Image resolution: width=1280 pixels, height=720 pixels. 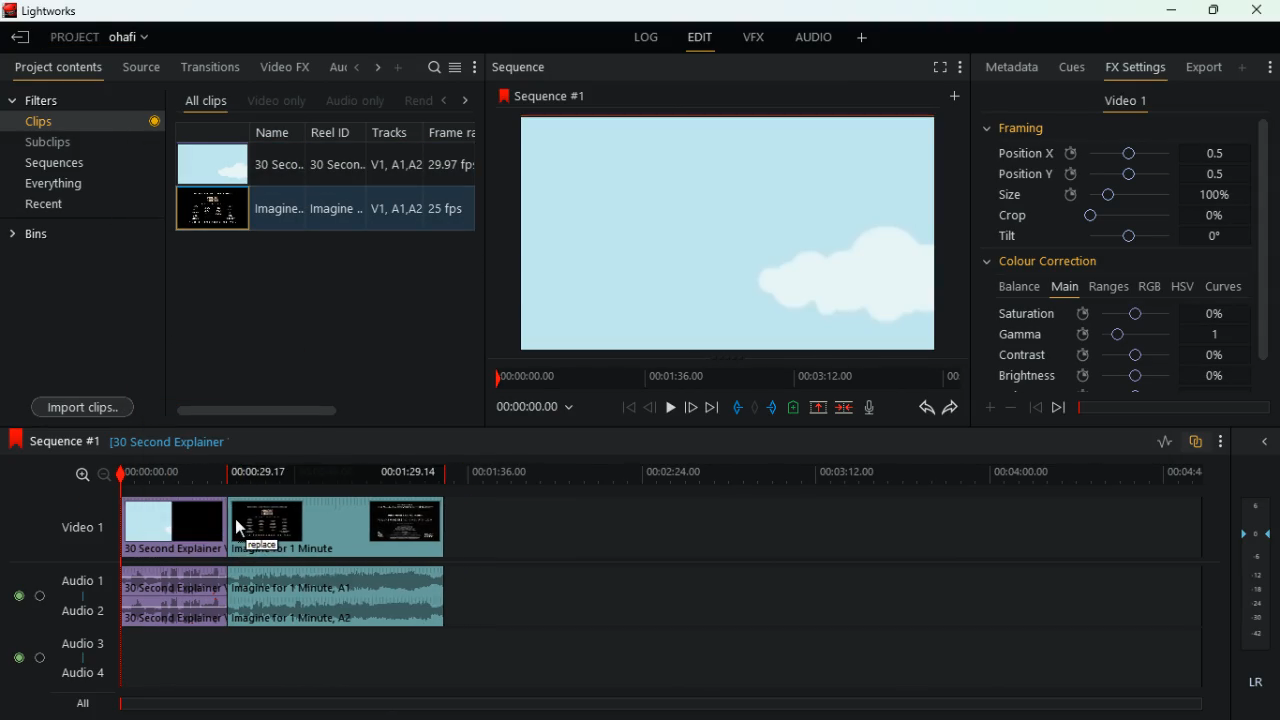 I want to click on rate, so click(x=1163, y=444).